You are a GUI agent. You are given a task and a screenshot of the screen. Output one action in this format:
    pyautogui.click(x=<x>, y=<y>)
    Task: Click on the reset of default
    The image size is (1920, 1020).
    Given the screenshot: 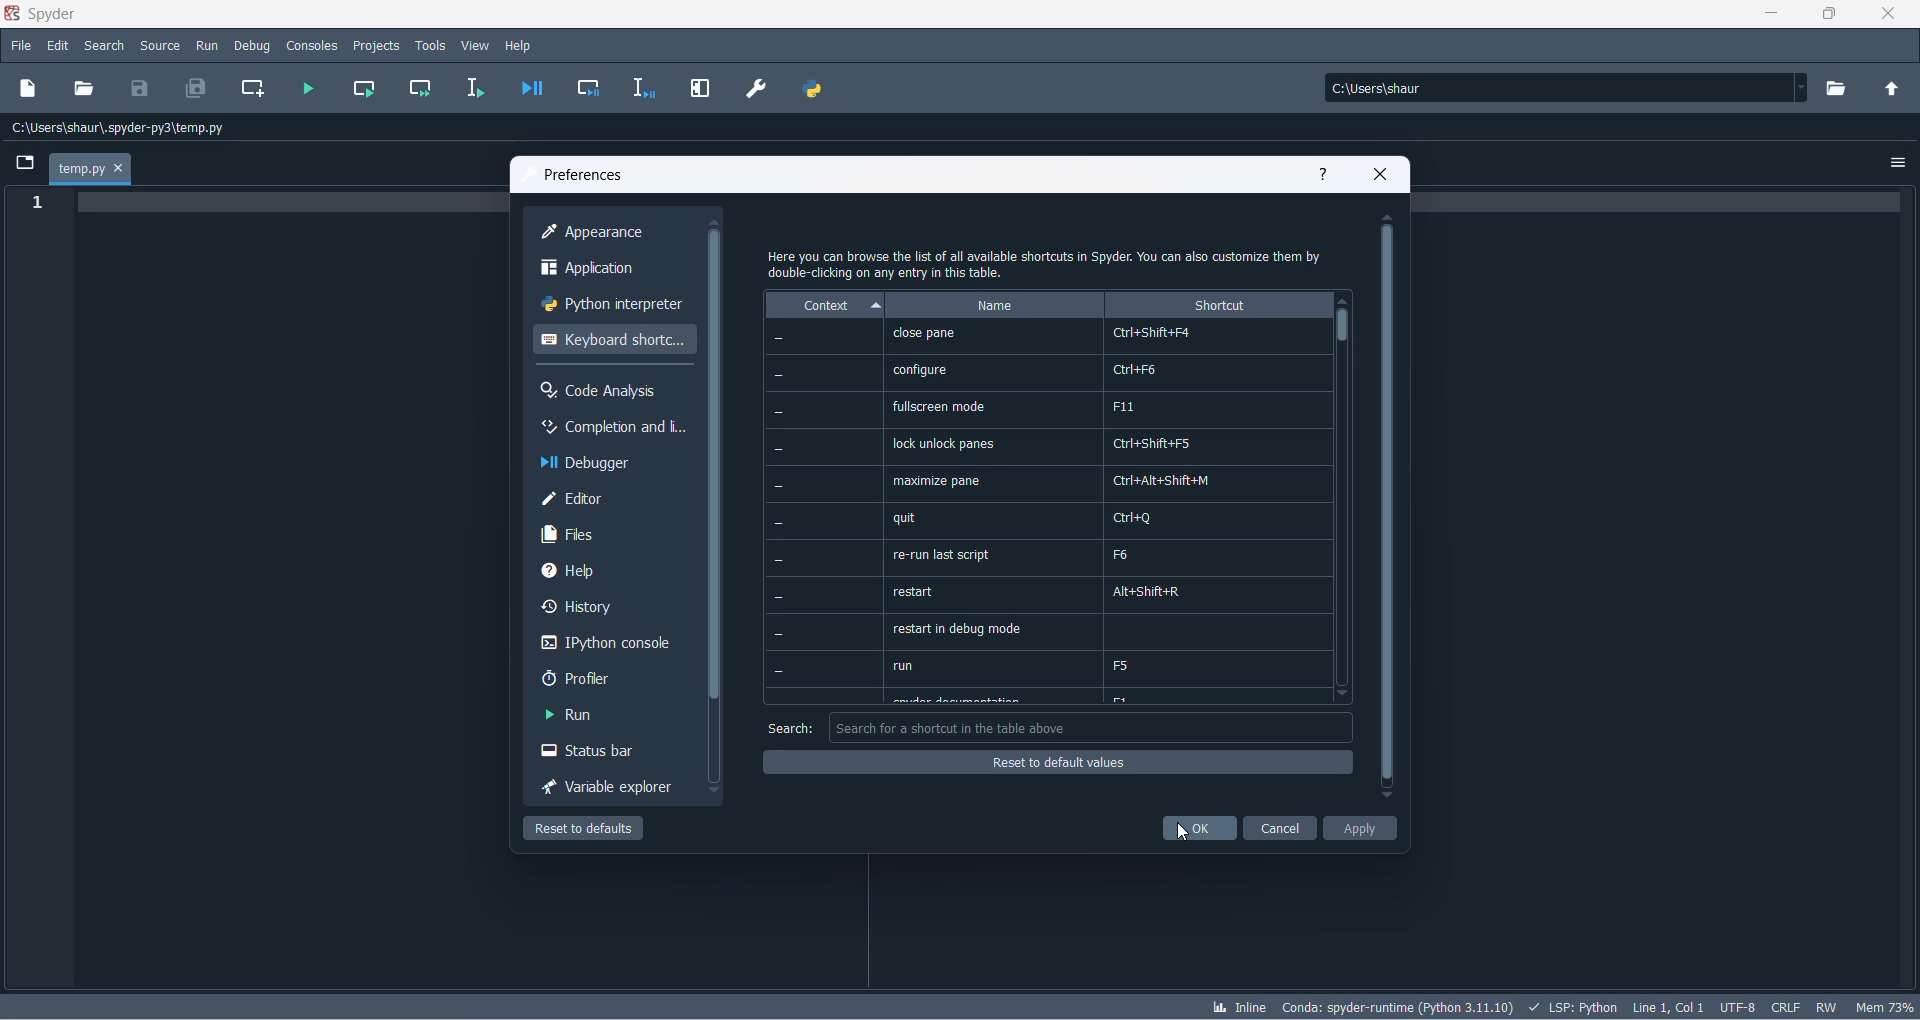 What is the action you would take?
    pyautogui.click(x=1060, y=762)
    